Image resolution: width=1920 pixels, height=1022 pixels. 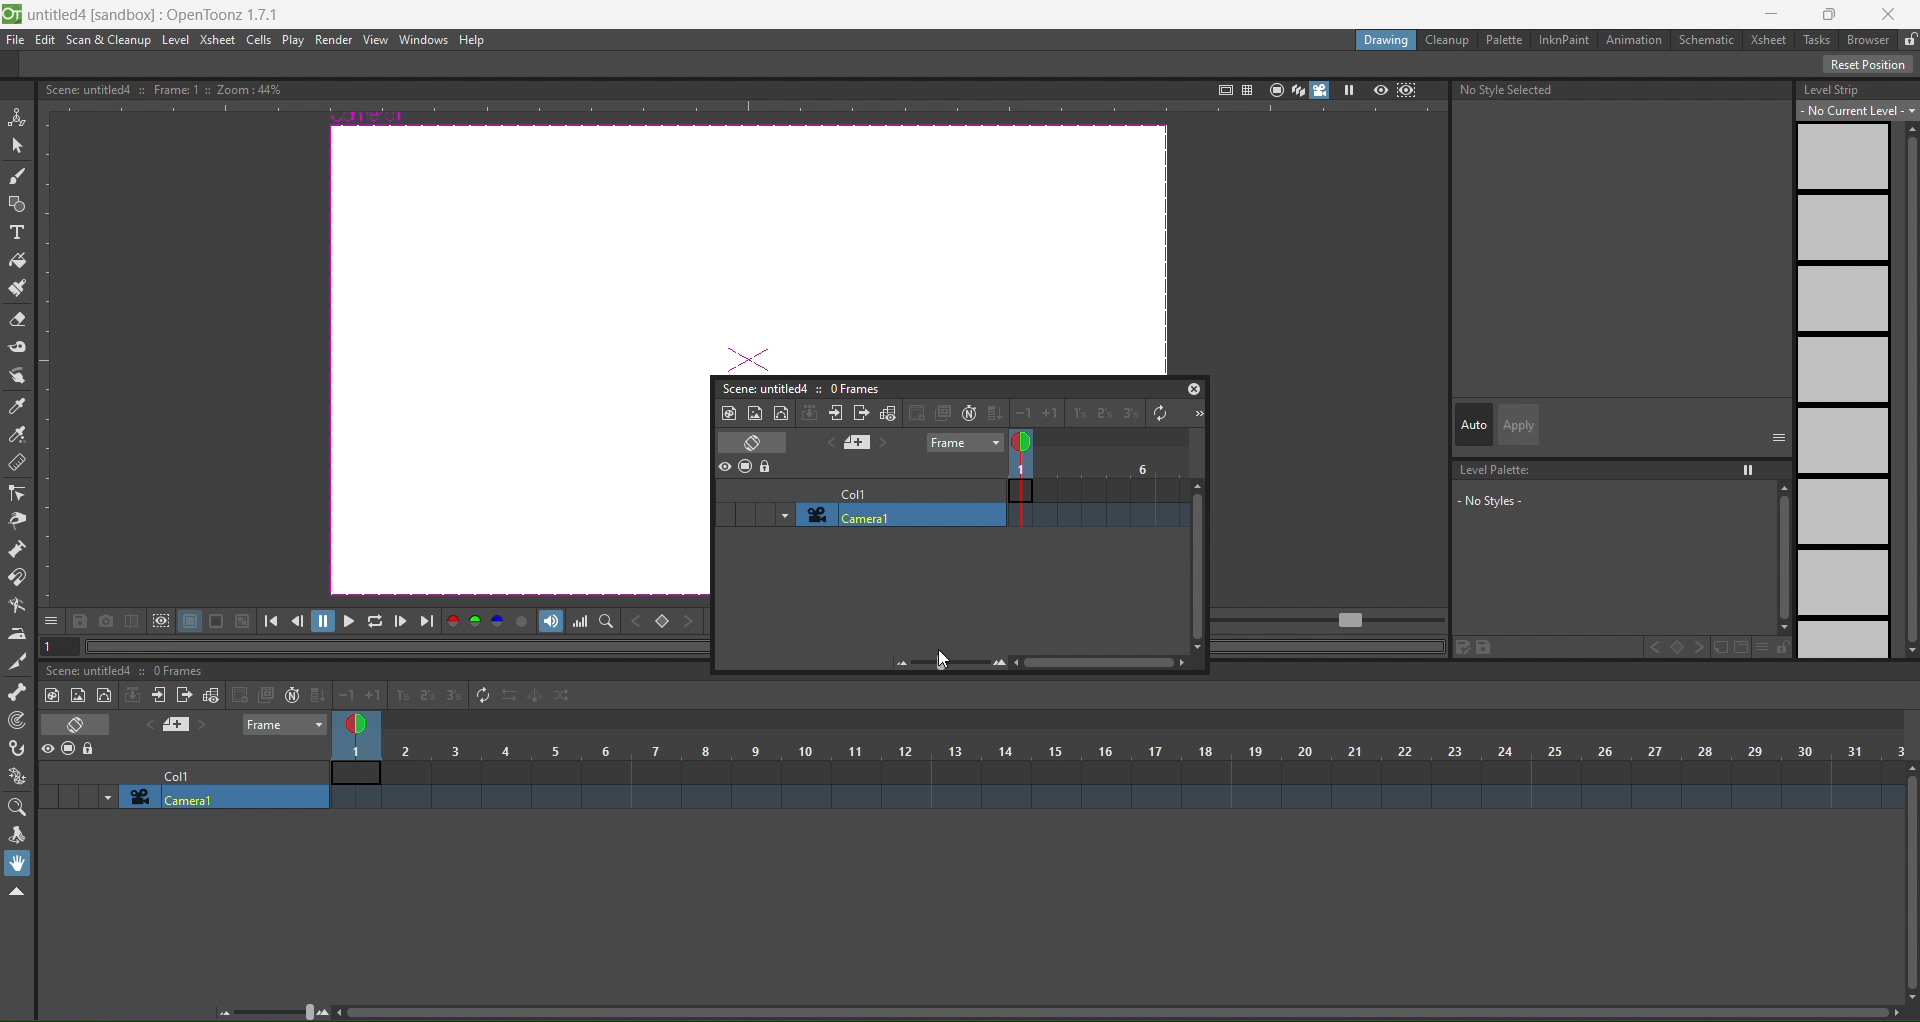 What do you see at coordinates (94, 670) in the screenshot?
I see `scene: untitled4` at bounding box center [94, 670].